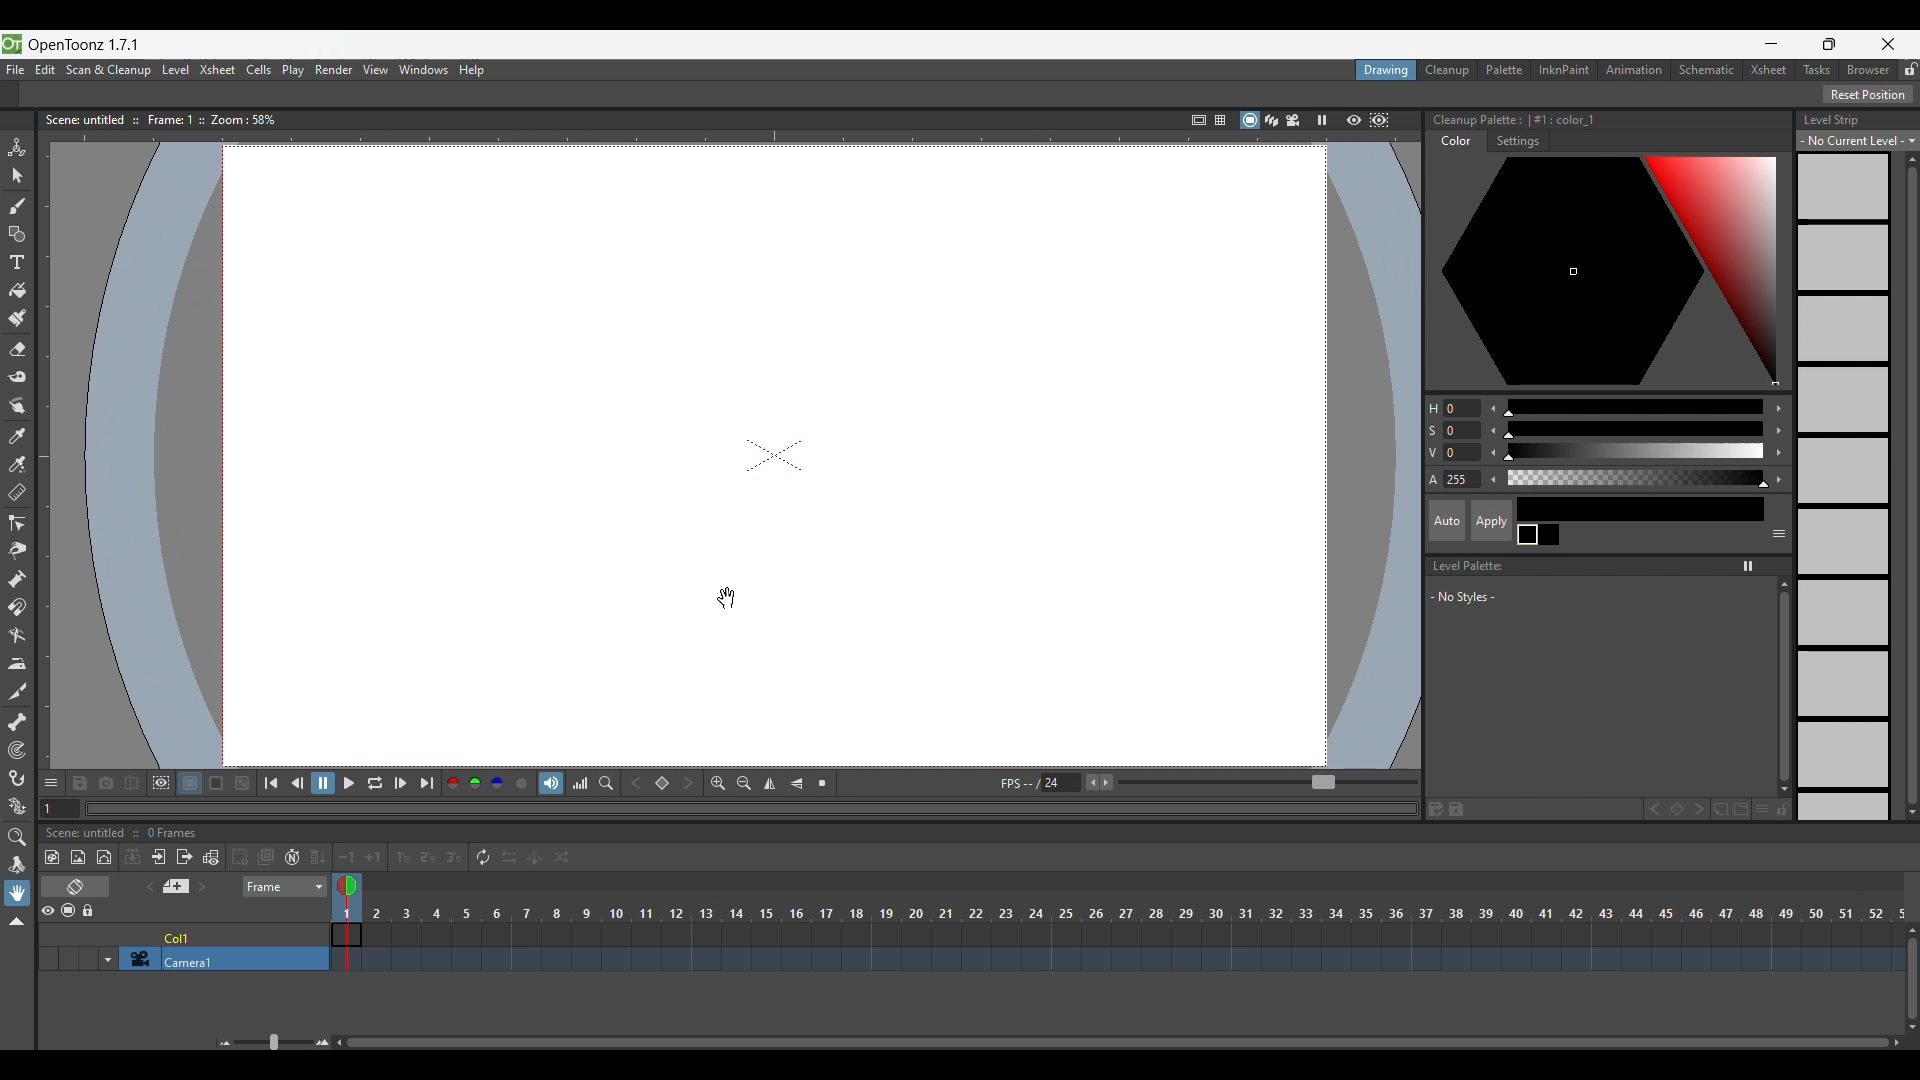 The width and height of the screenshot is (1920, 1080). Describe the element at coordinates (1635, 443) in the screenshot. I see `Use slider for color modification` at that location.